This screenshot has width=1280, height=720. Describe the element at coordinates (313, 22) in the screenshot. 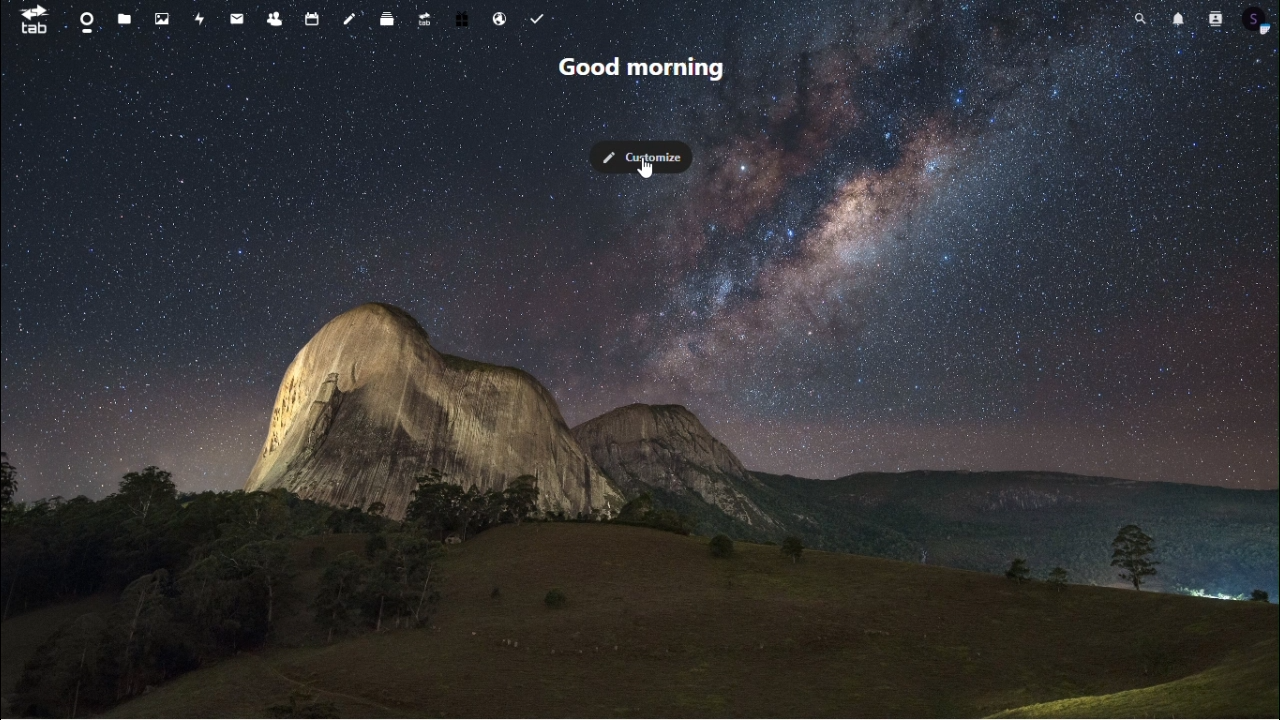

I see `calendar` at that location.